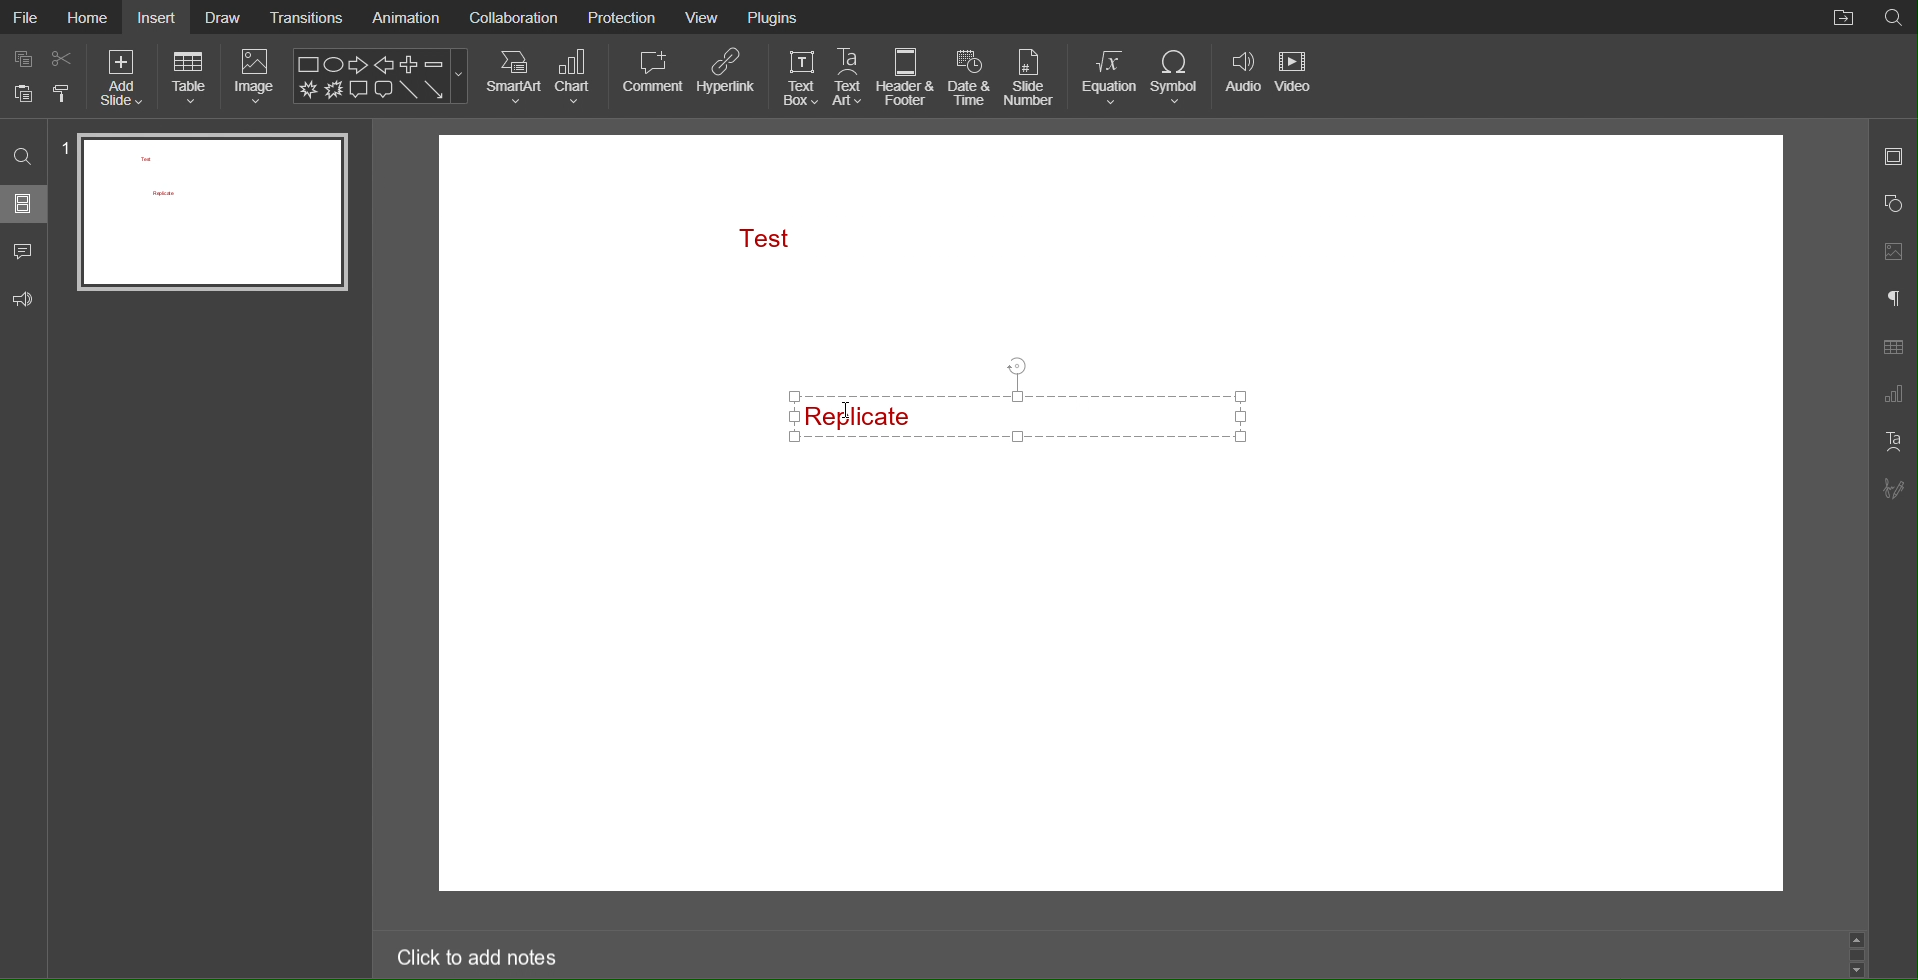  What do you see at coordinates (703, 18) in the screenshot?
I see `View` at bounding box center [703, 18].